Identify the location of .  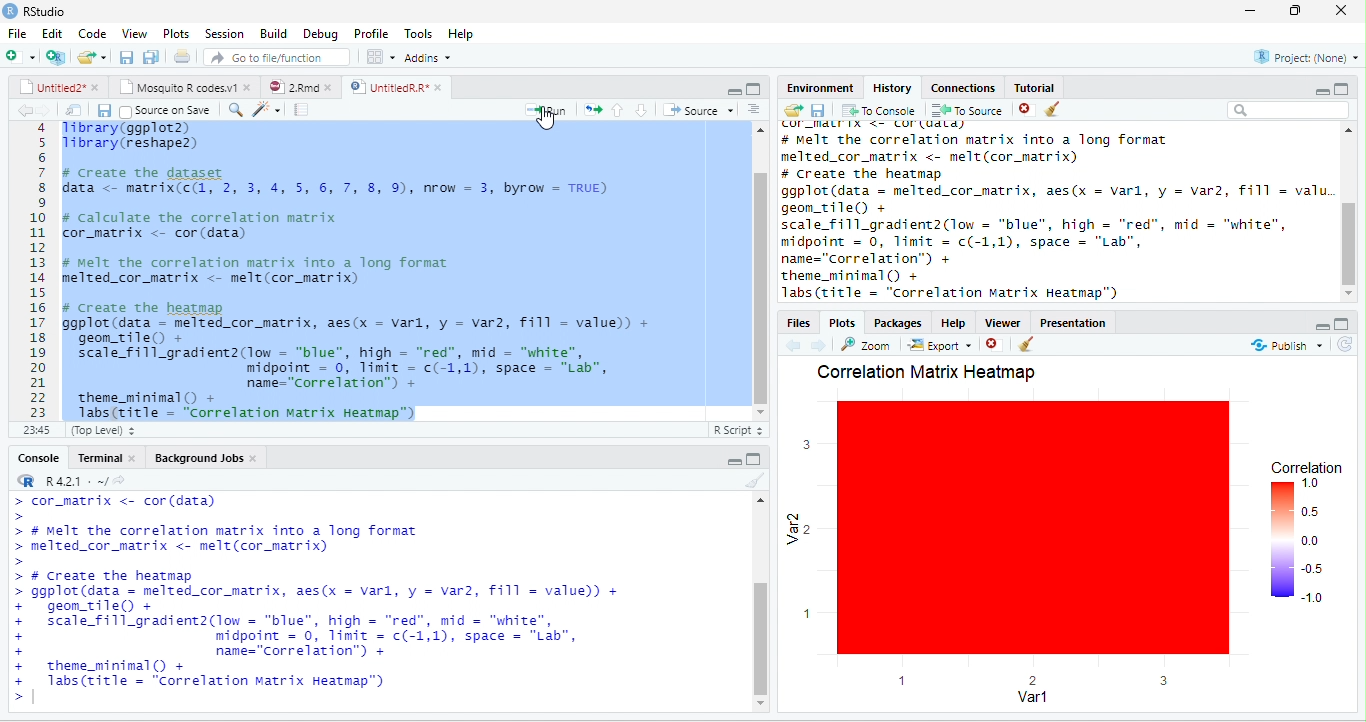
(762, 109).